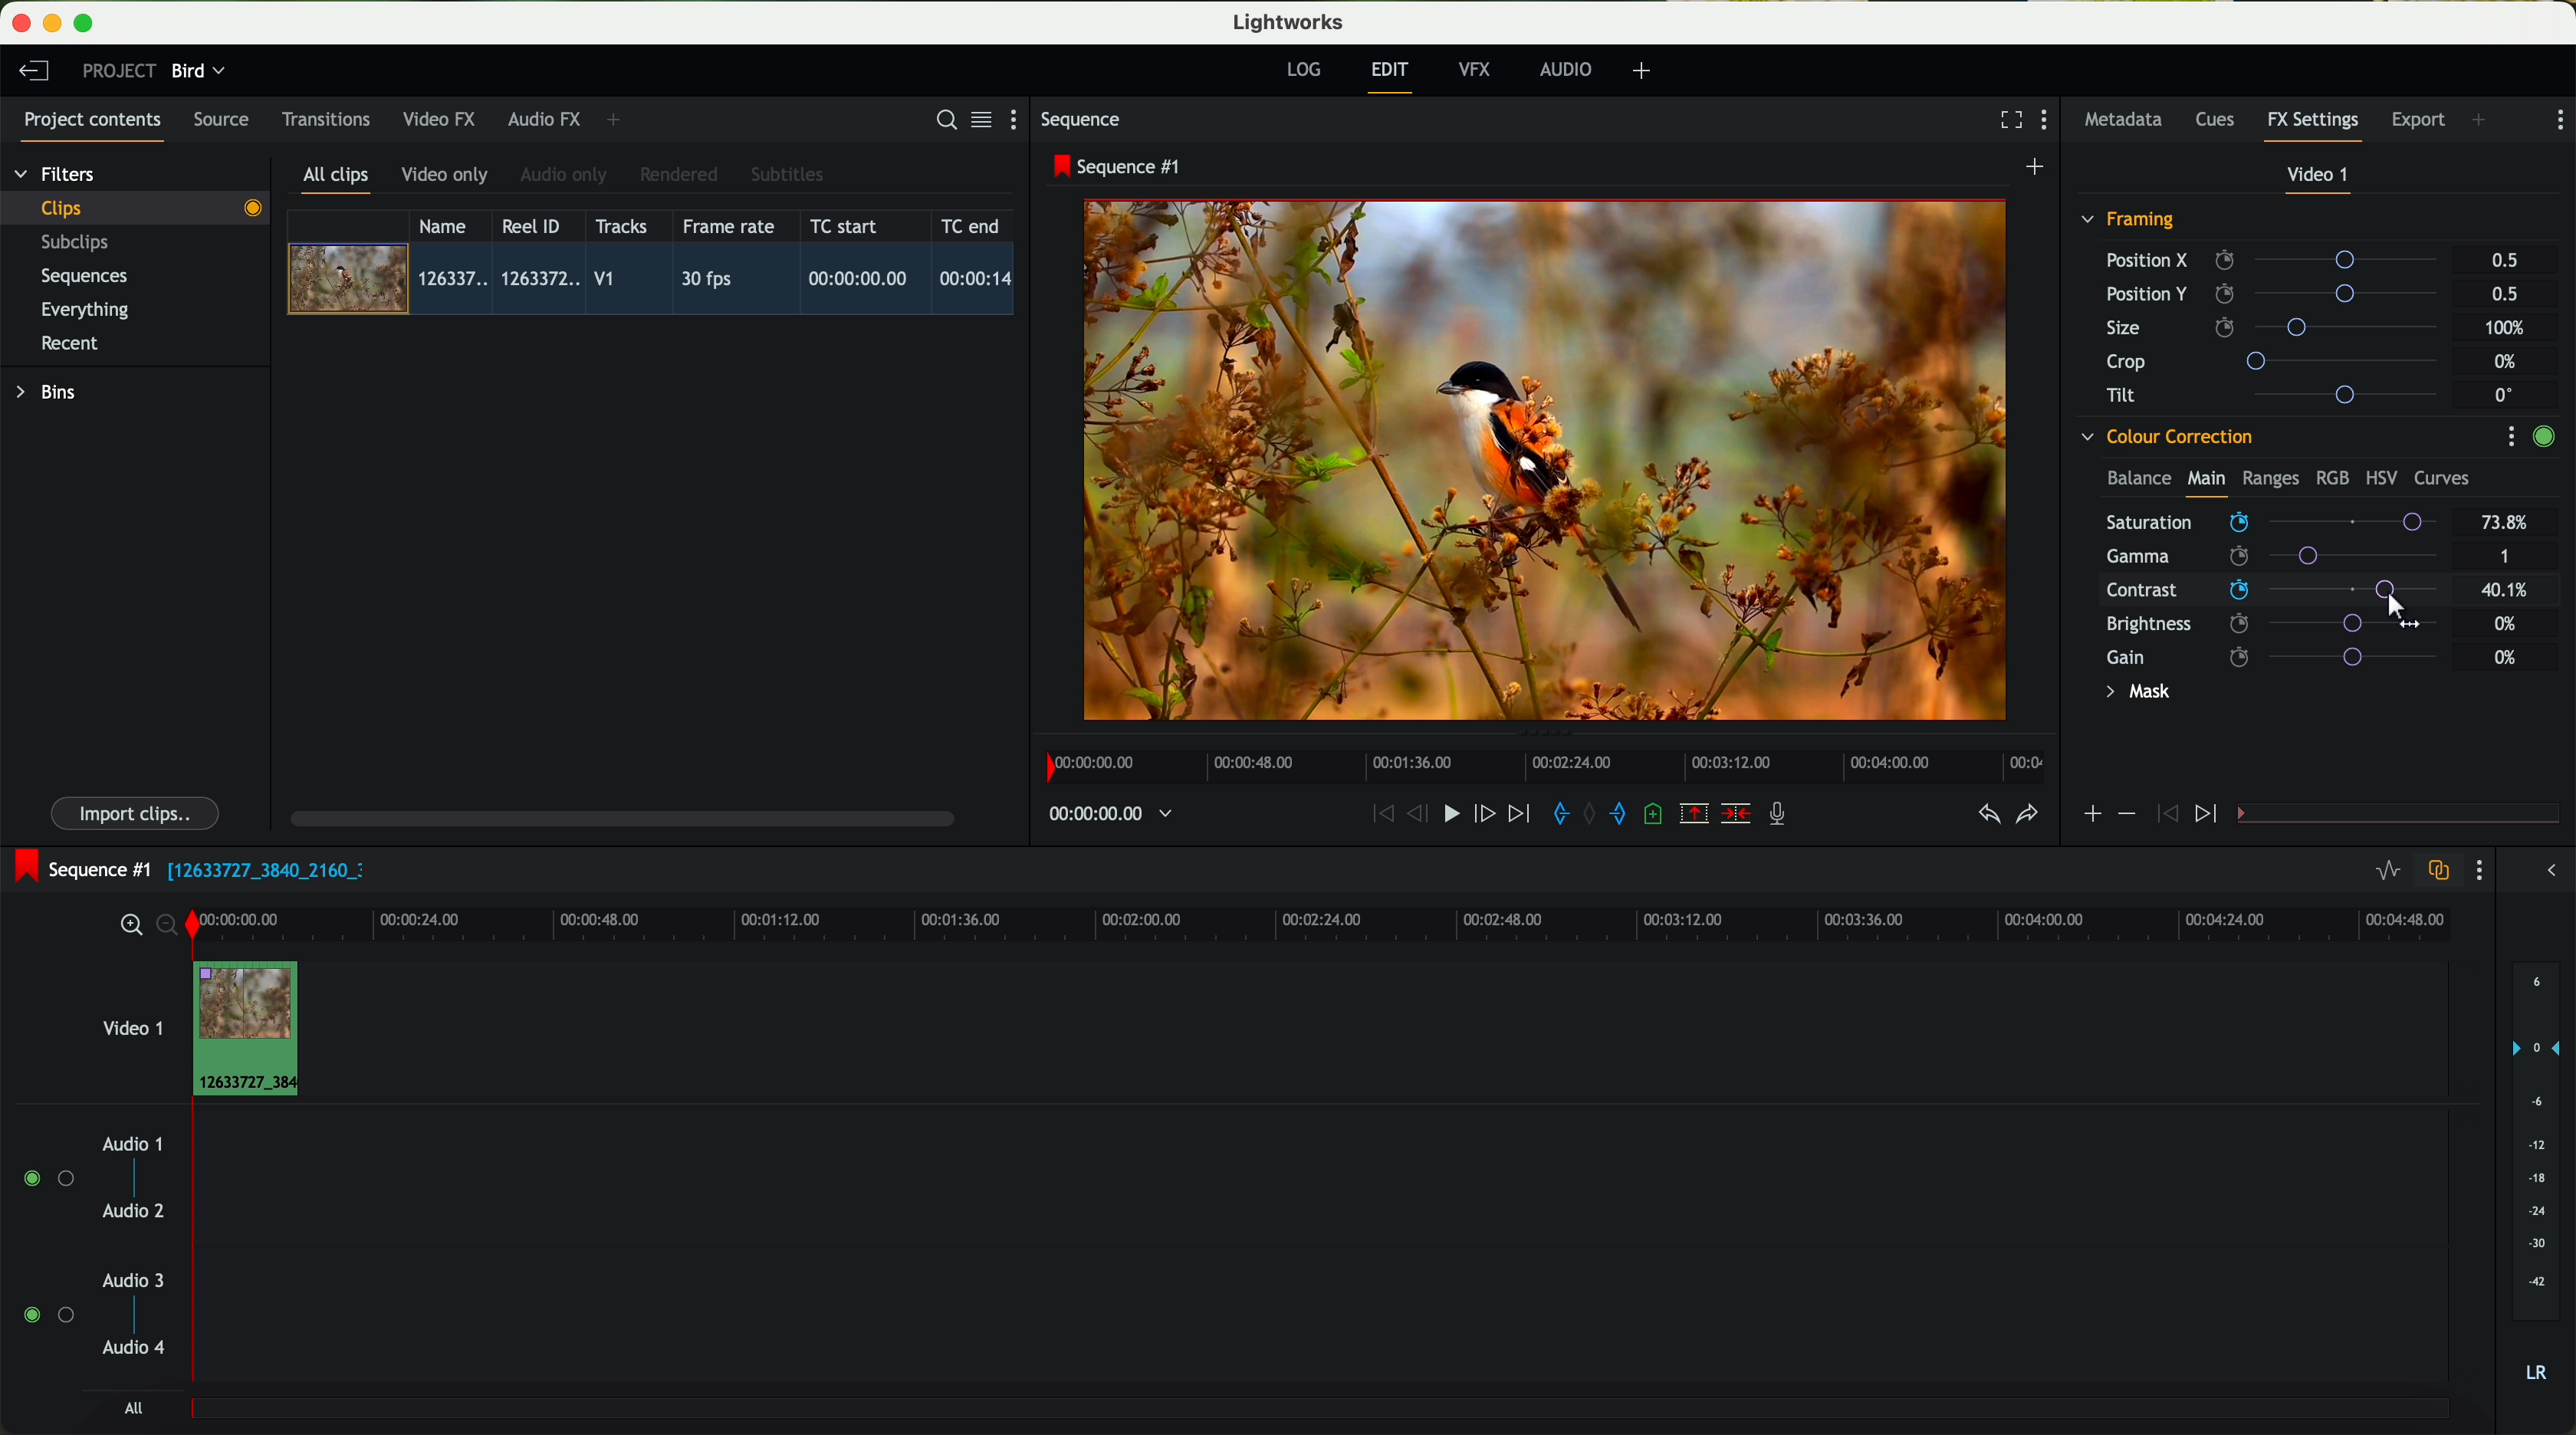 The image size is (2576, 1435). I want to click on icon, so click(2091, 816).